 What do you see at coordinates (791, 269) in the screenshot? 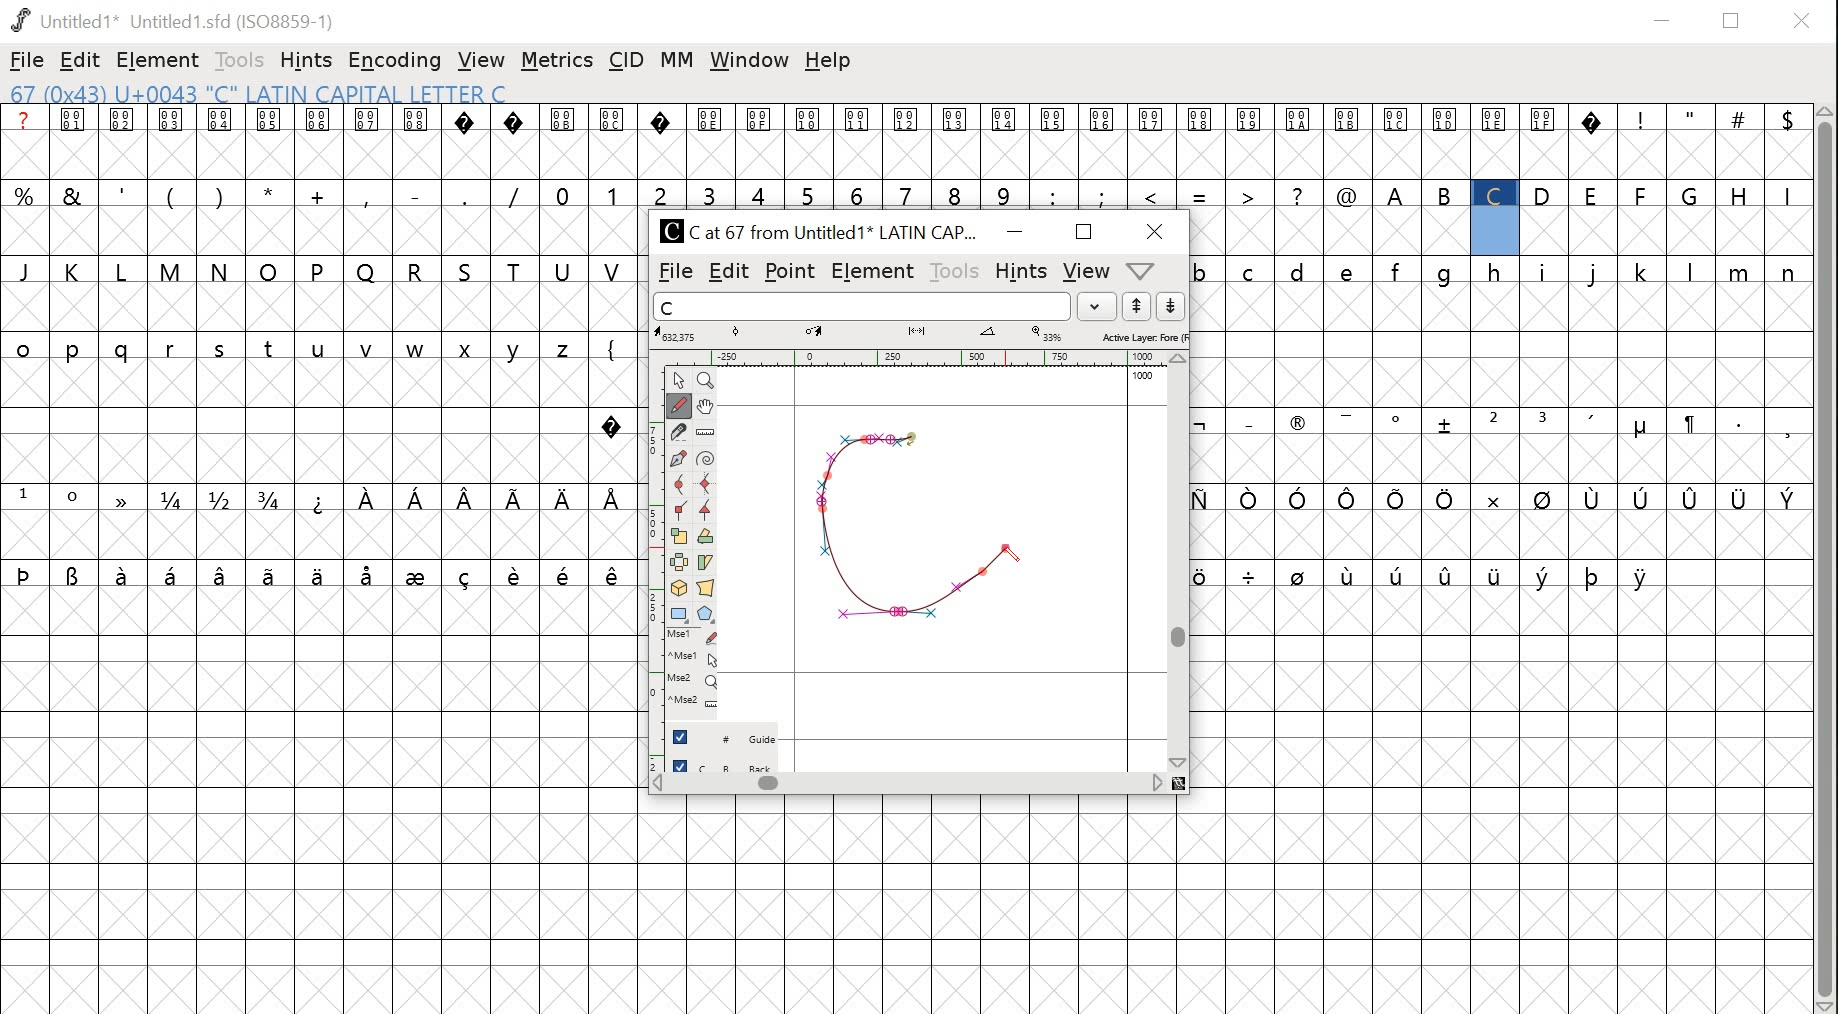
I see `point` at bounding box center [791, 269].